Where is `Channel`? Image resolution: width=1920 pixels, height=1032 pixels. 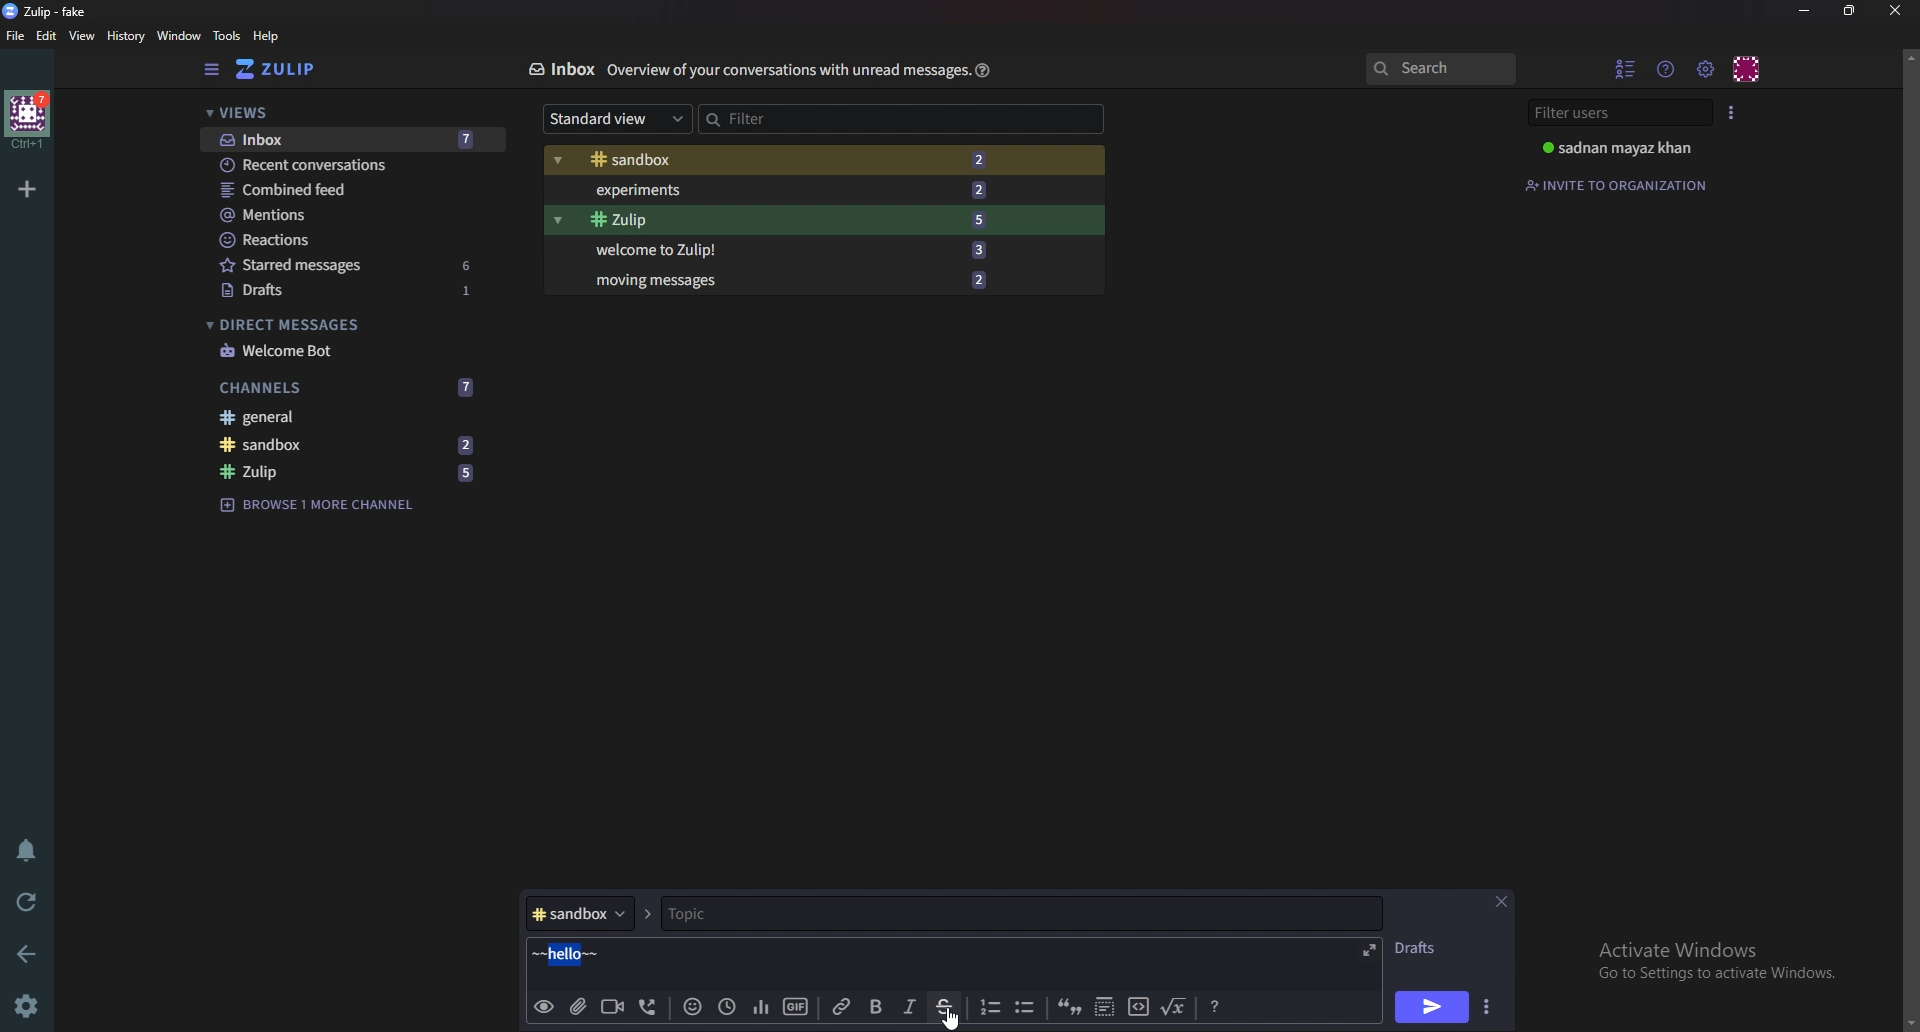 Channel is located at coordinates (579, 913).